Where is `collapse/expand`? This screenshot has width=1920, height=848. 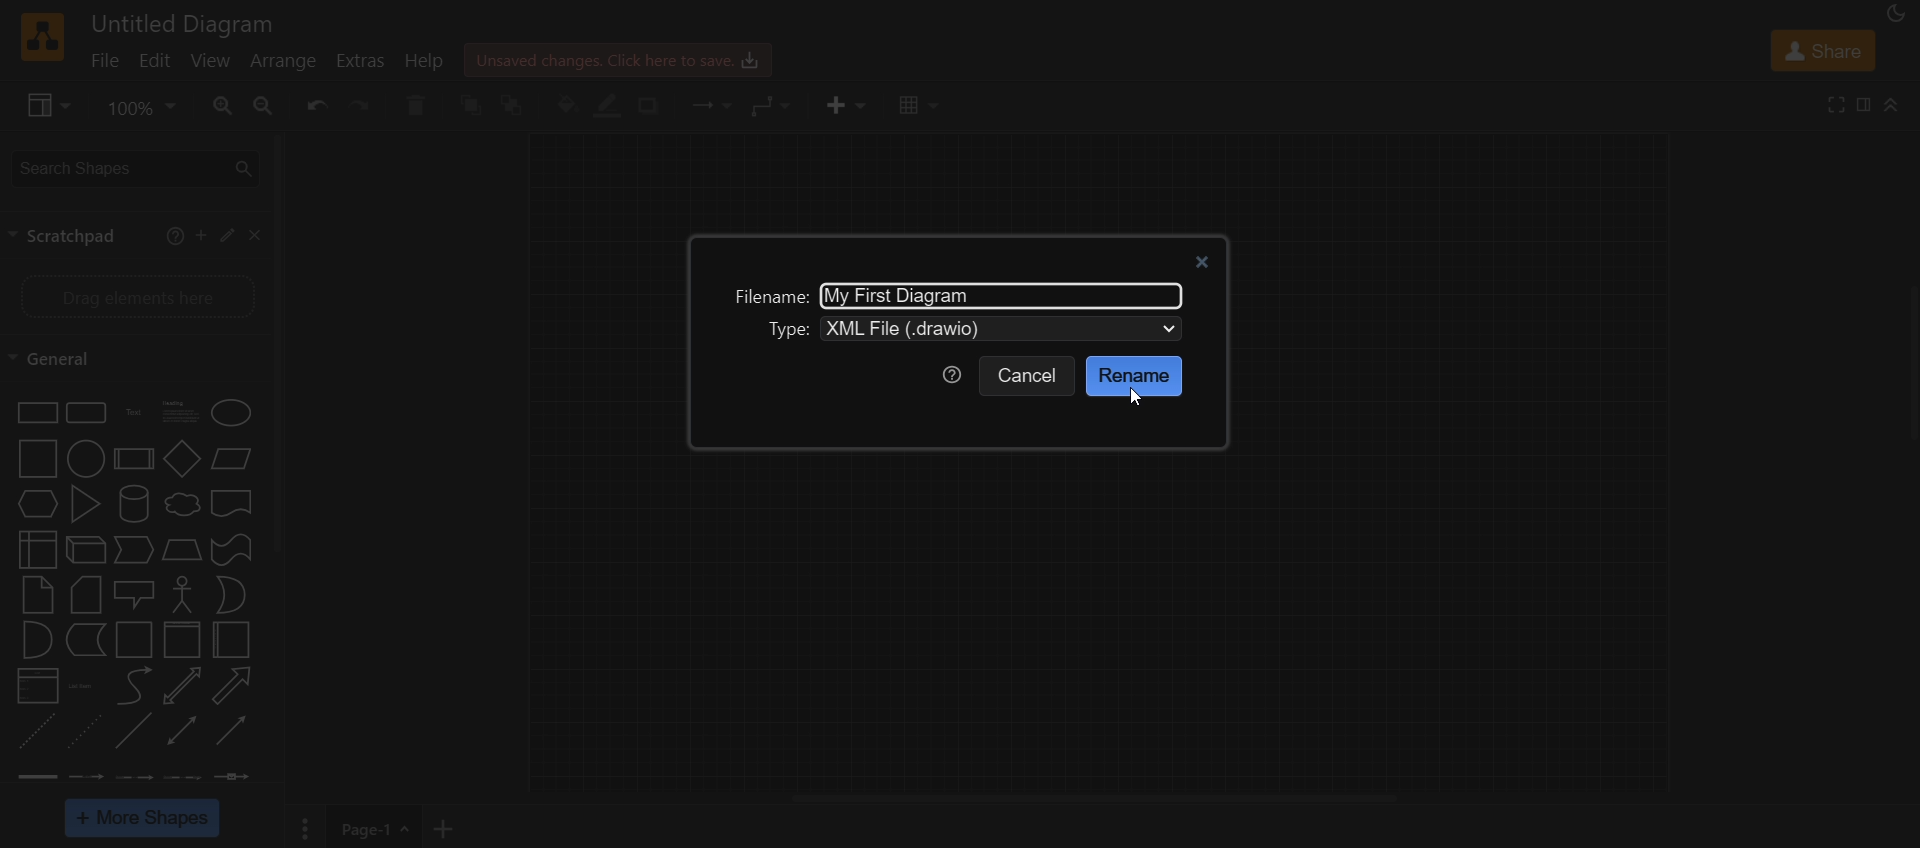 collapse/expand is located at coordinates (1892, 107).